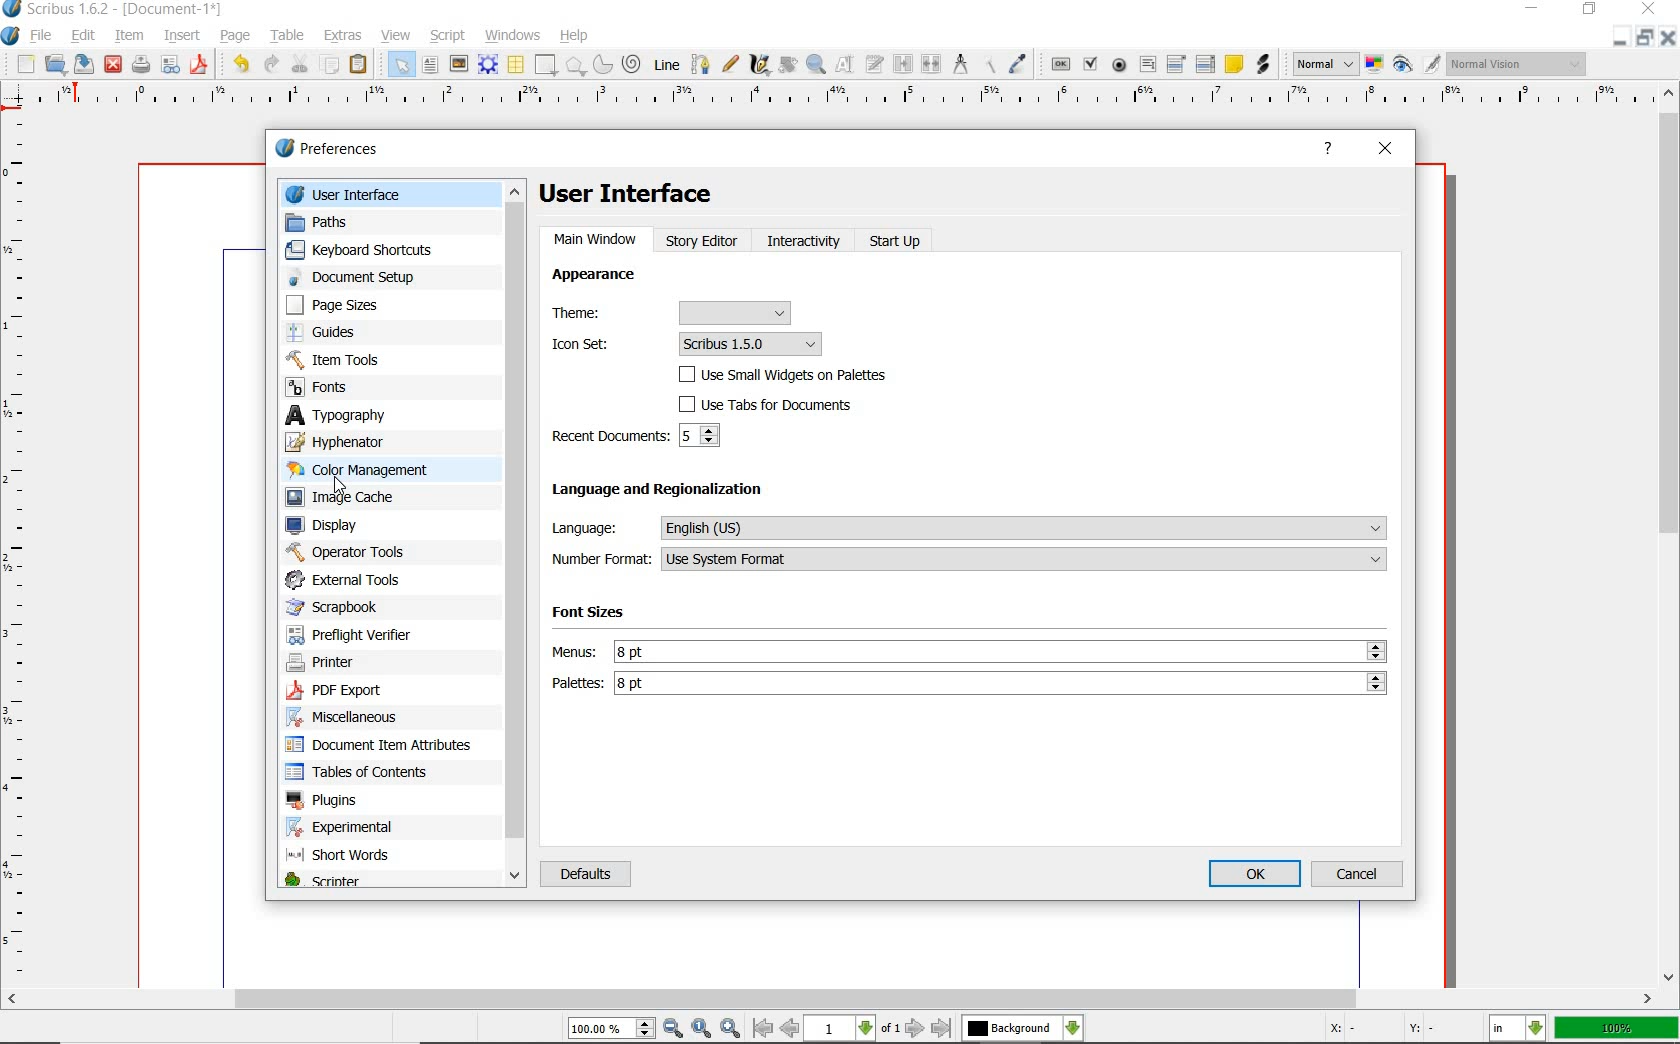 The image size is (1680, 1044). I want to click on scrollbar, so click(1668, 535).